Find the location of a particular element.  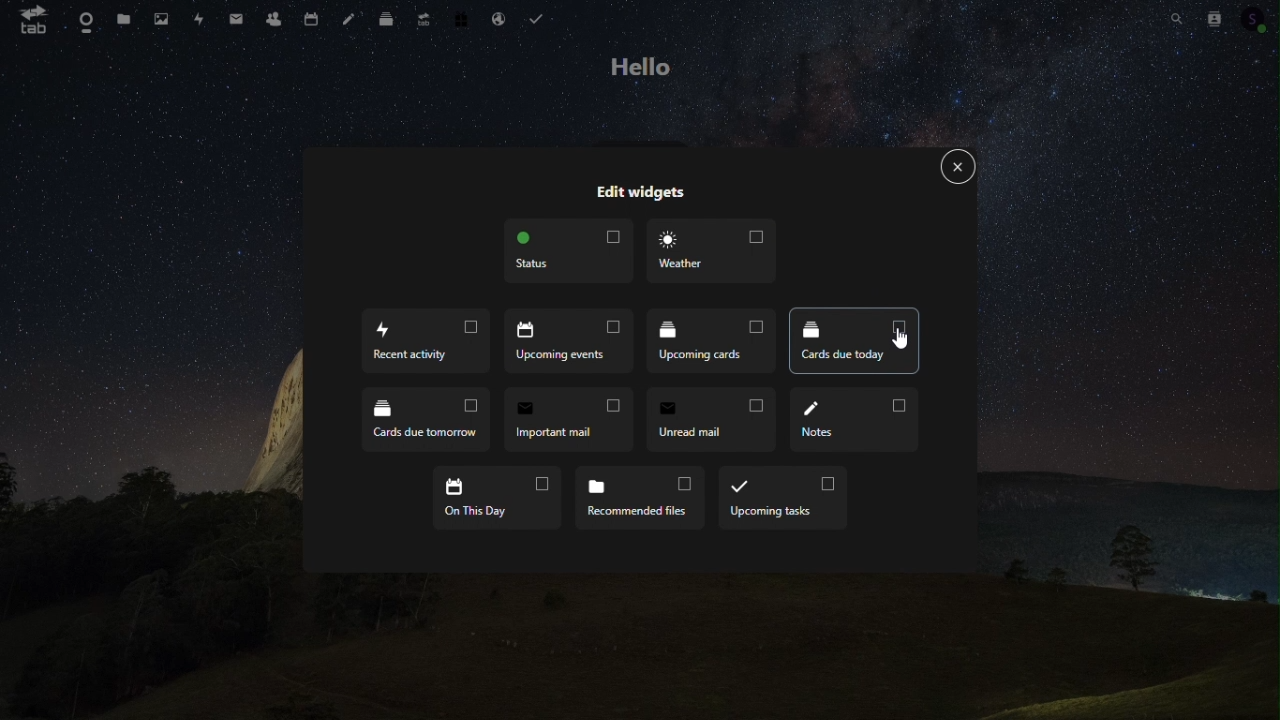

Upcoming task is located at coordinates (784, 500).